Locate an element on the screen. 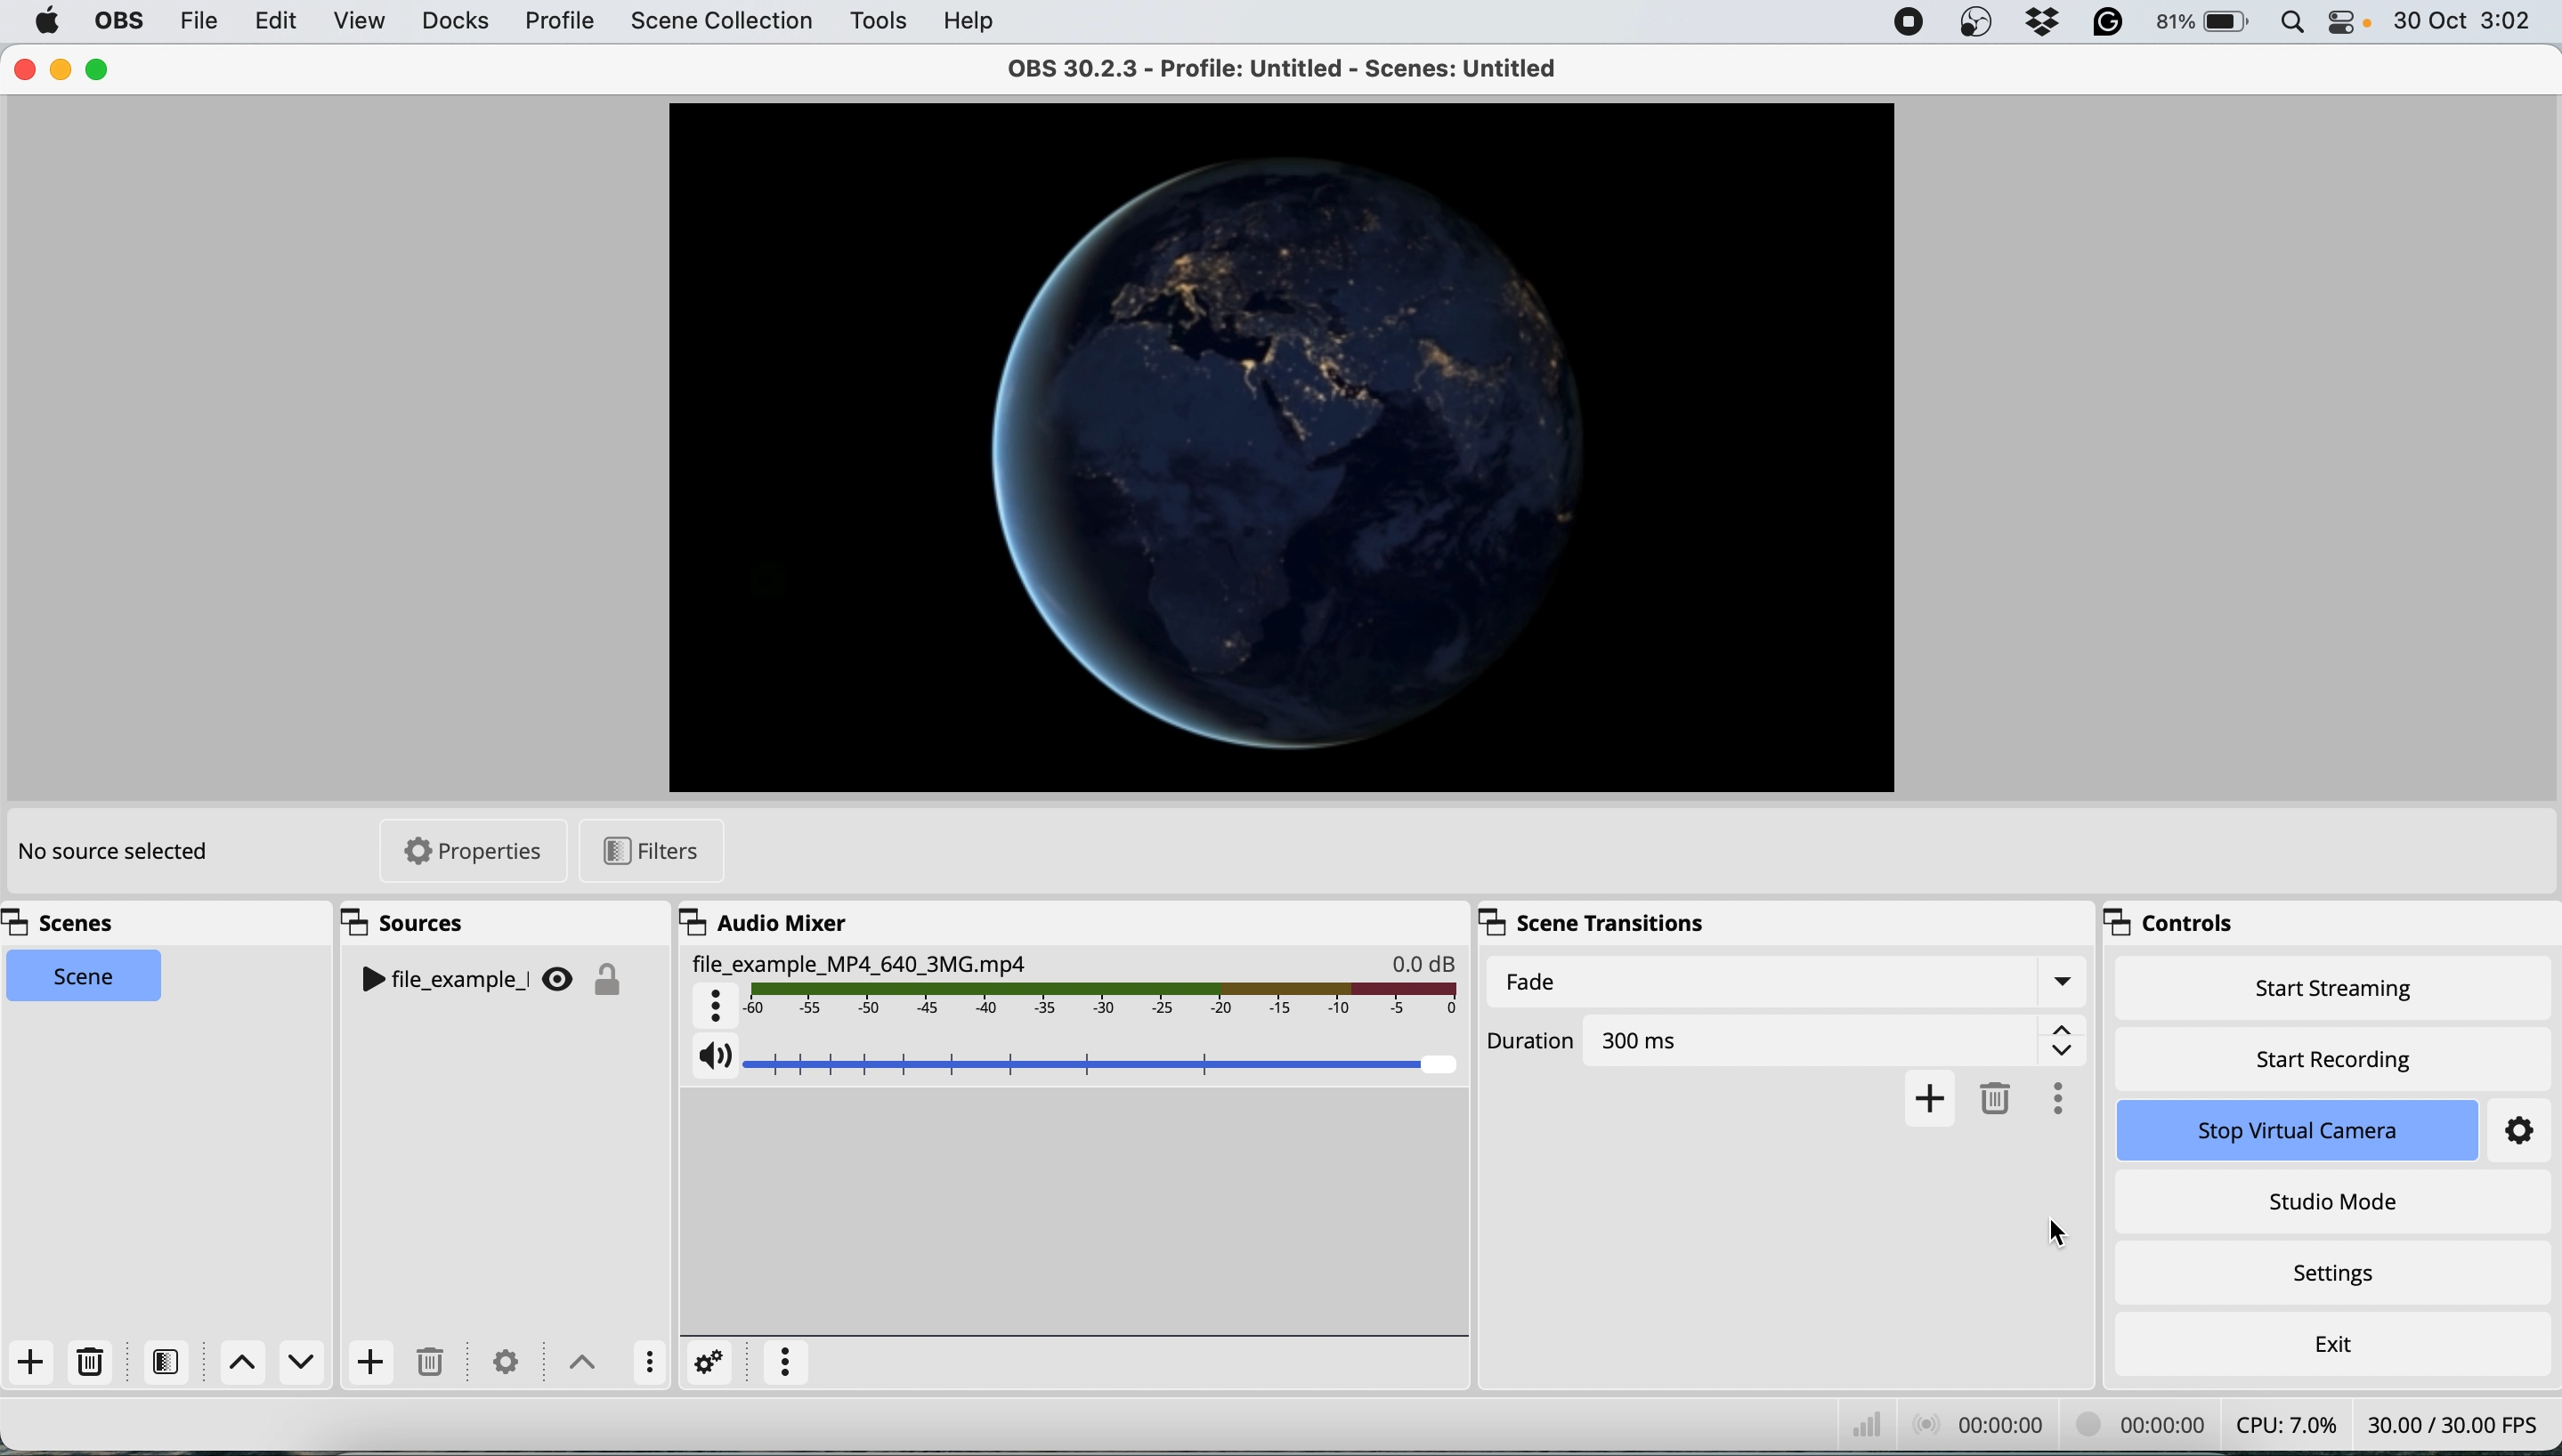 This screenshot has height=1456, width=2562. settings is located at coordinates (510, 1360).